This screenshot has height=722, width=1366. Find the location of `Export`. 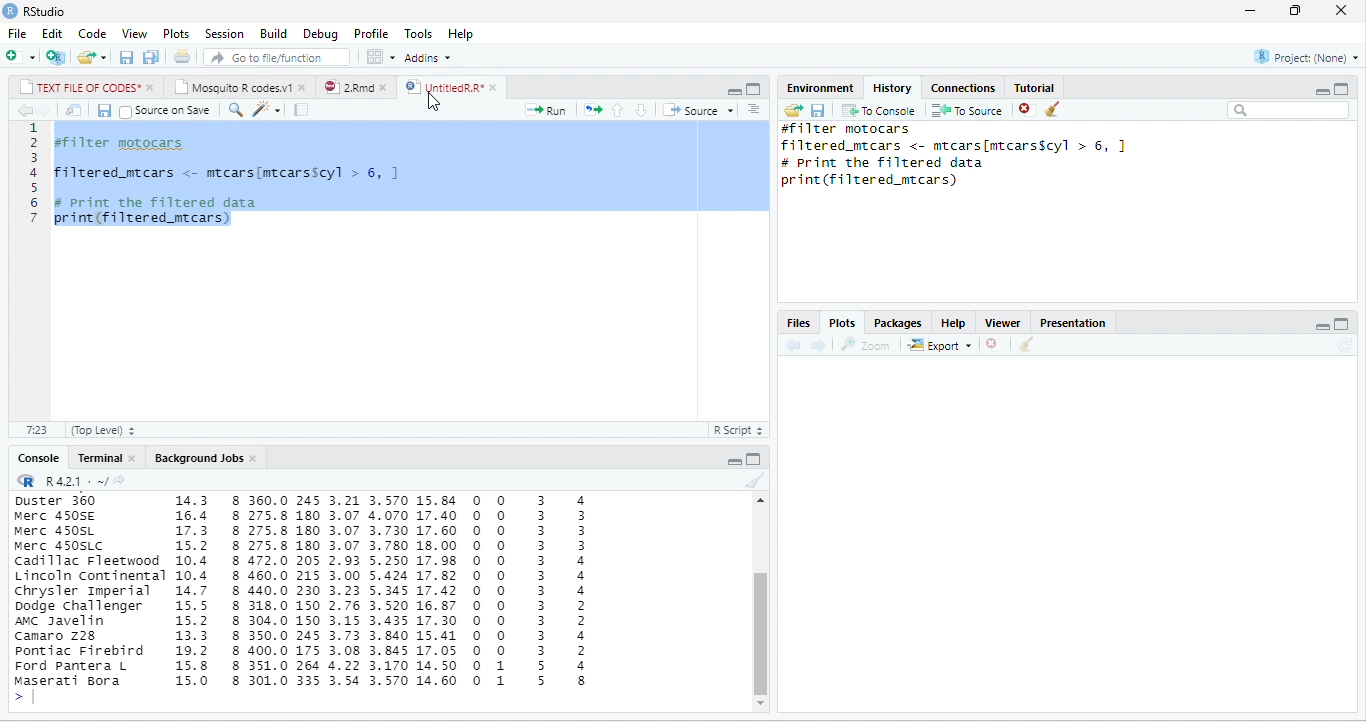

Export is located at coordinates (939, 345).